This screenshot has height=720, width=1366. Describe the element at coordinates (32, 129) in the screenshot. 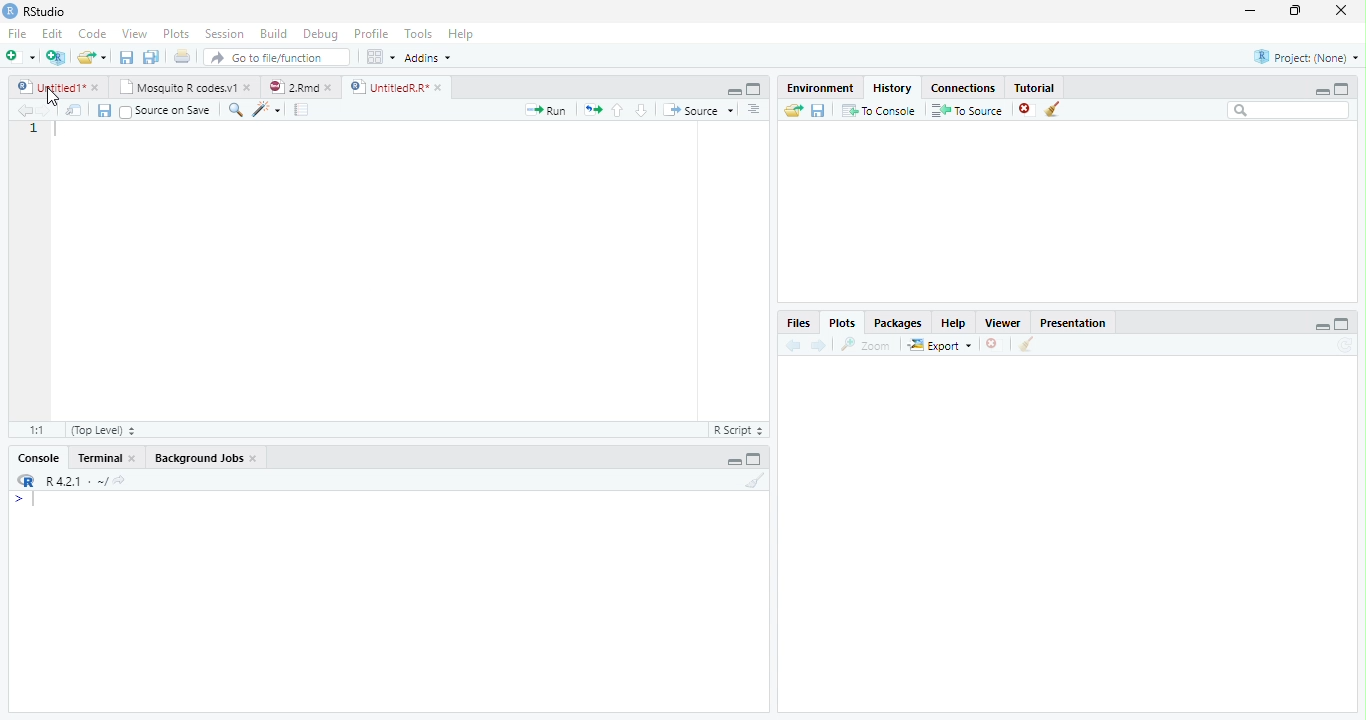

I see `1` at that location.